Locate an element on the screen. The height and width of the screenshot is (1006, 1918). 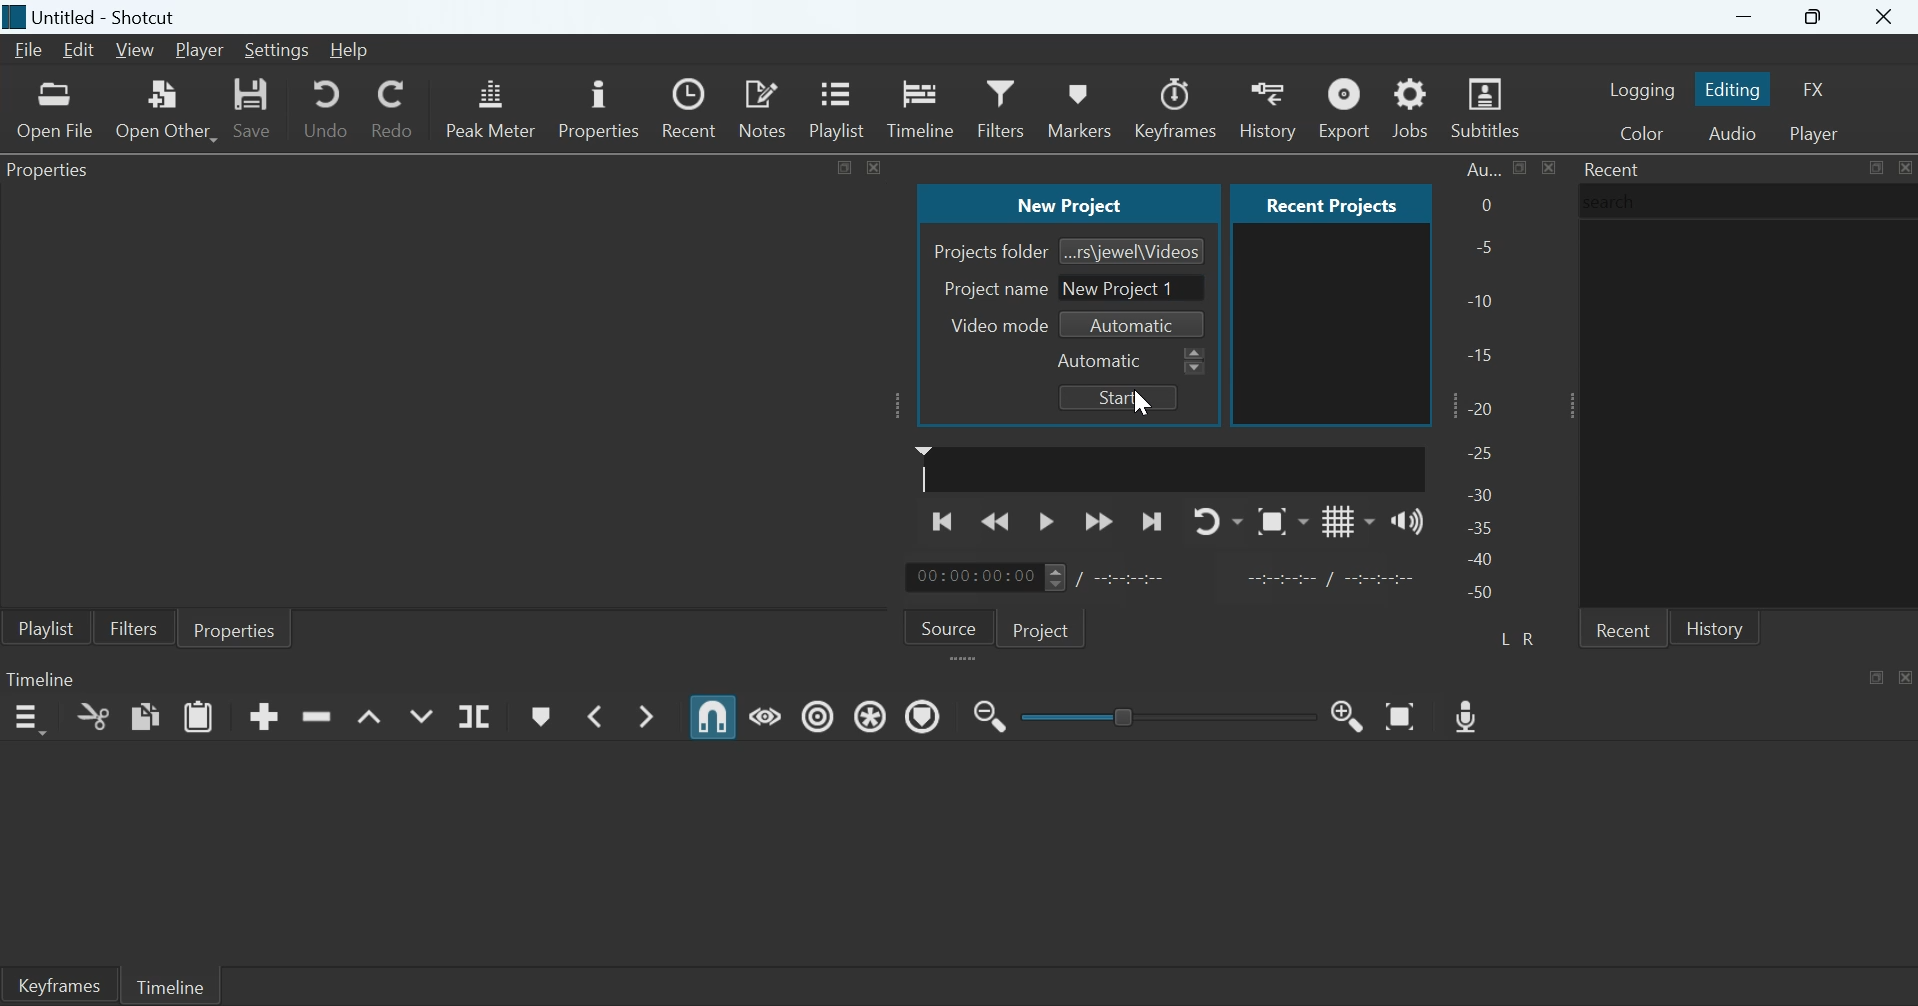
Subtitles is located at coordinates (1488, 108).